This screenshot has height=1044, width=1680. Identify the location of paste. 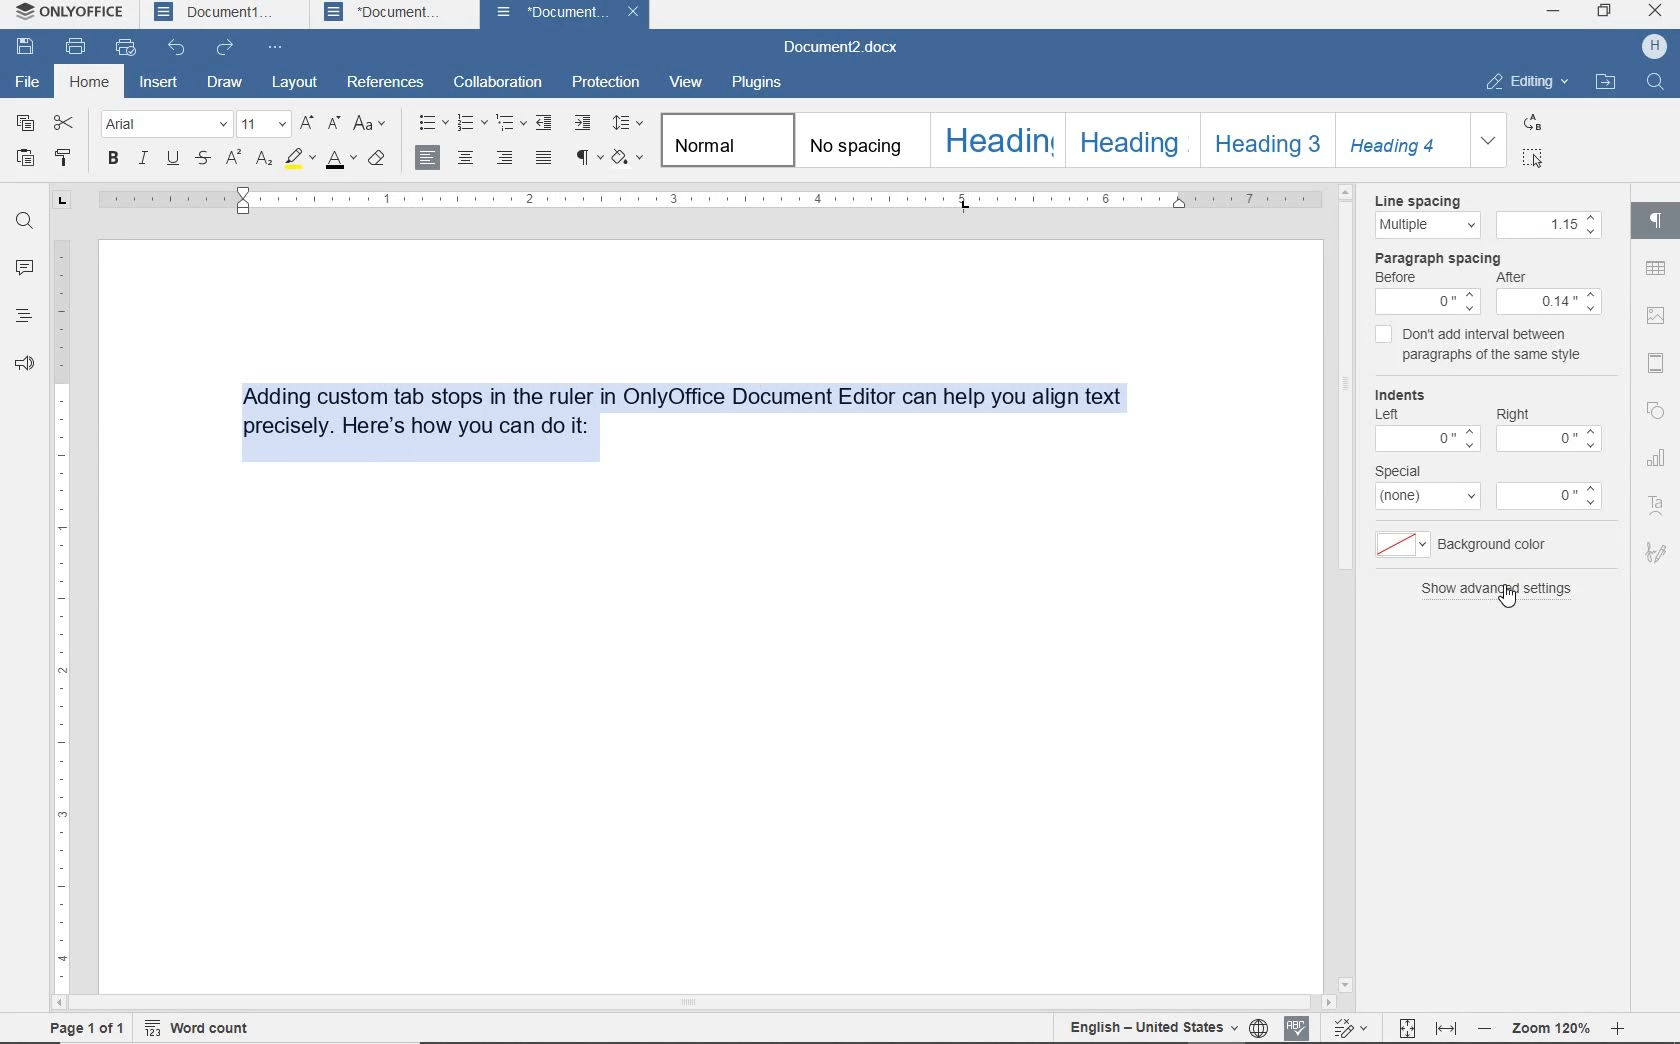
(26, 159).